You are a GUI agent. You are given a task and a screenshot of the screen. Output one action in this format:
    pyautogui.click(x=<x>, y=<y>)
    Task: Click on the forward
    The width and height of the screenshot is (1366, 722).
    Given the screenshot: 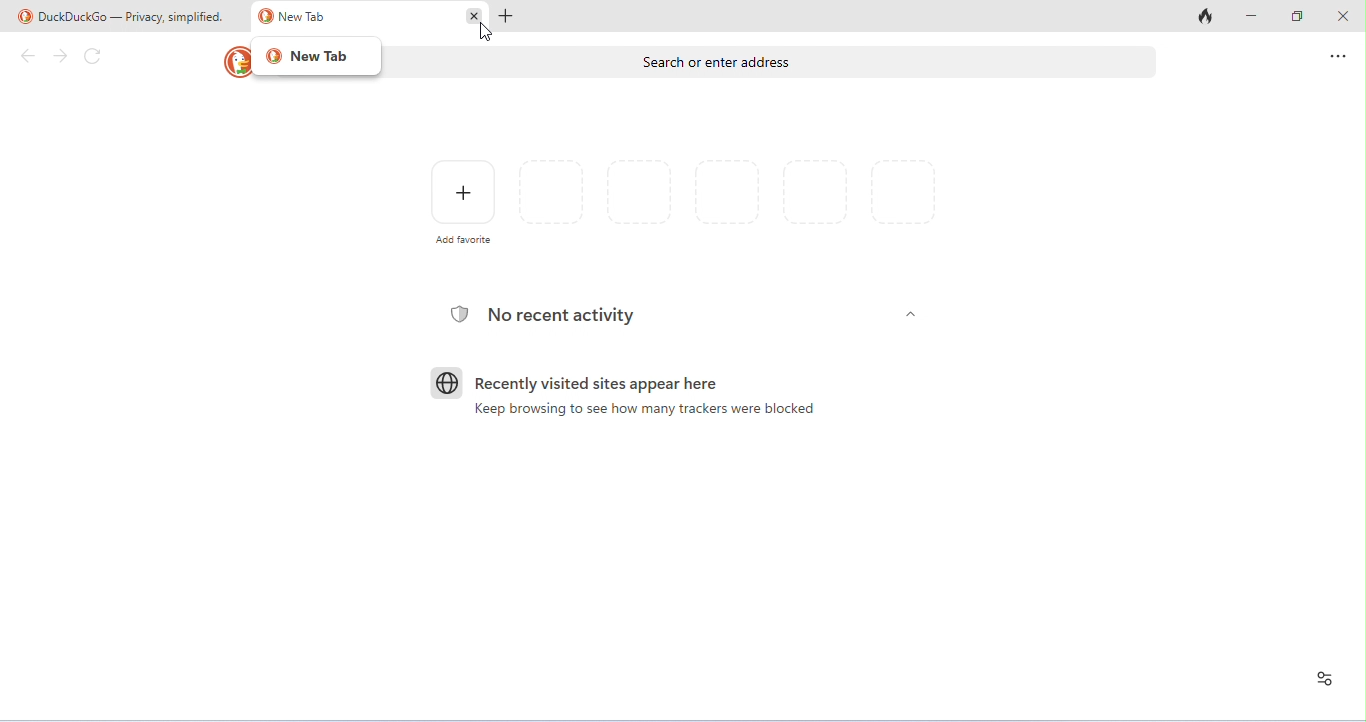 What is the action you would take?
    pyautogui.click(x=62, y=57)
    